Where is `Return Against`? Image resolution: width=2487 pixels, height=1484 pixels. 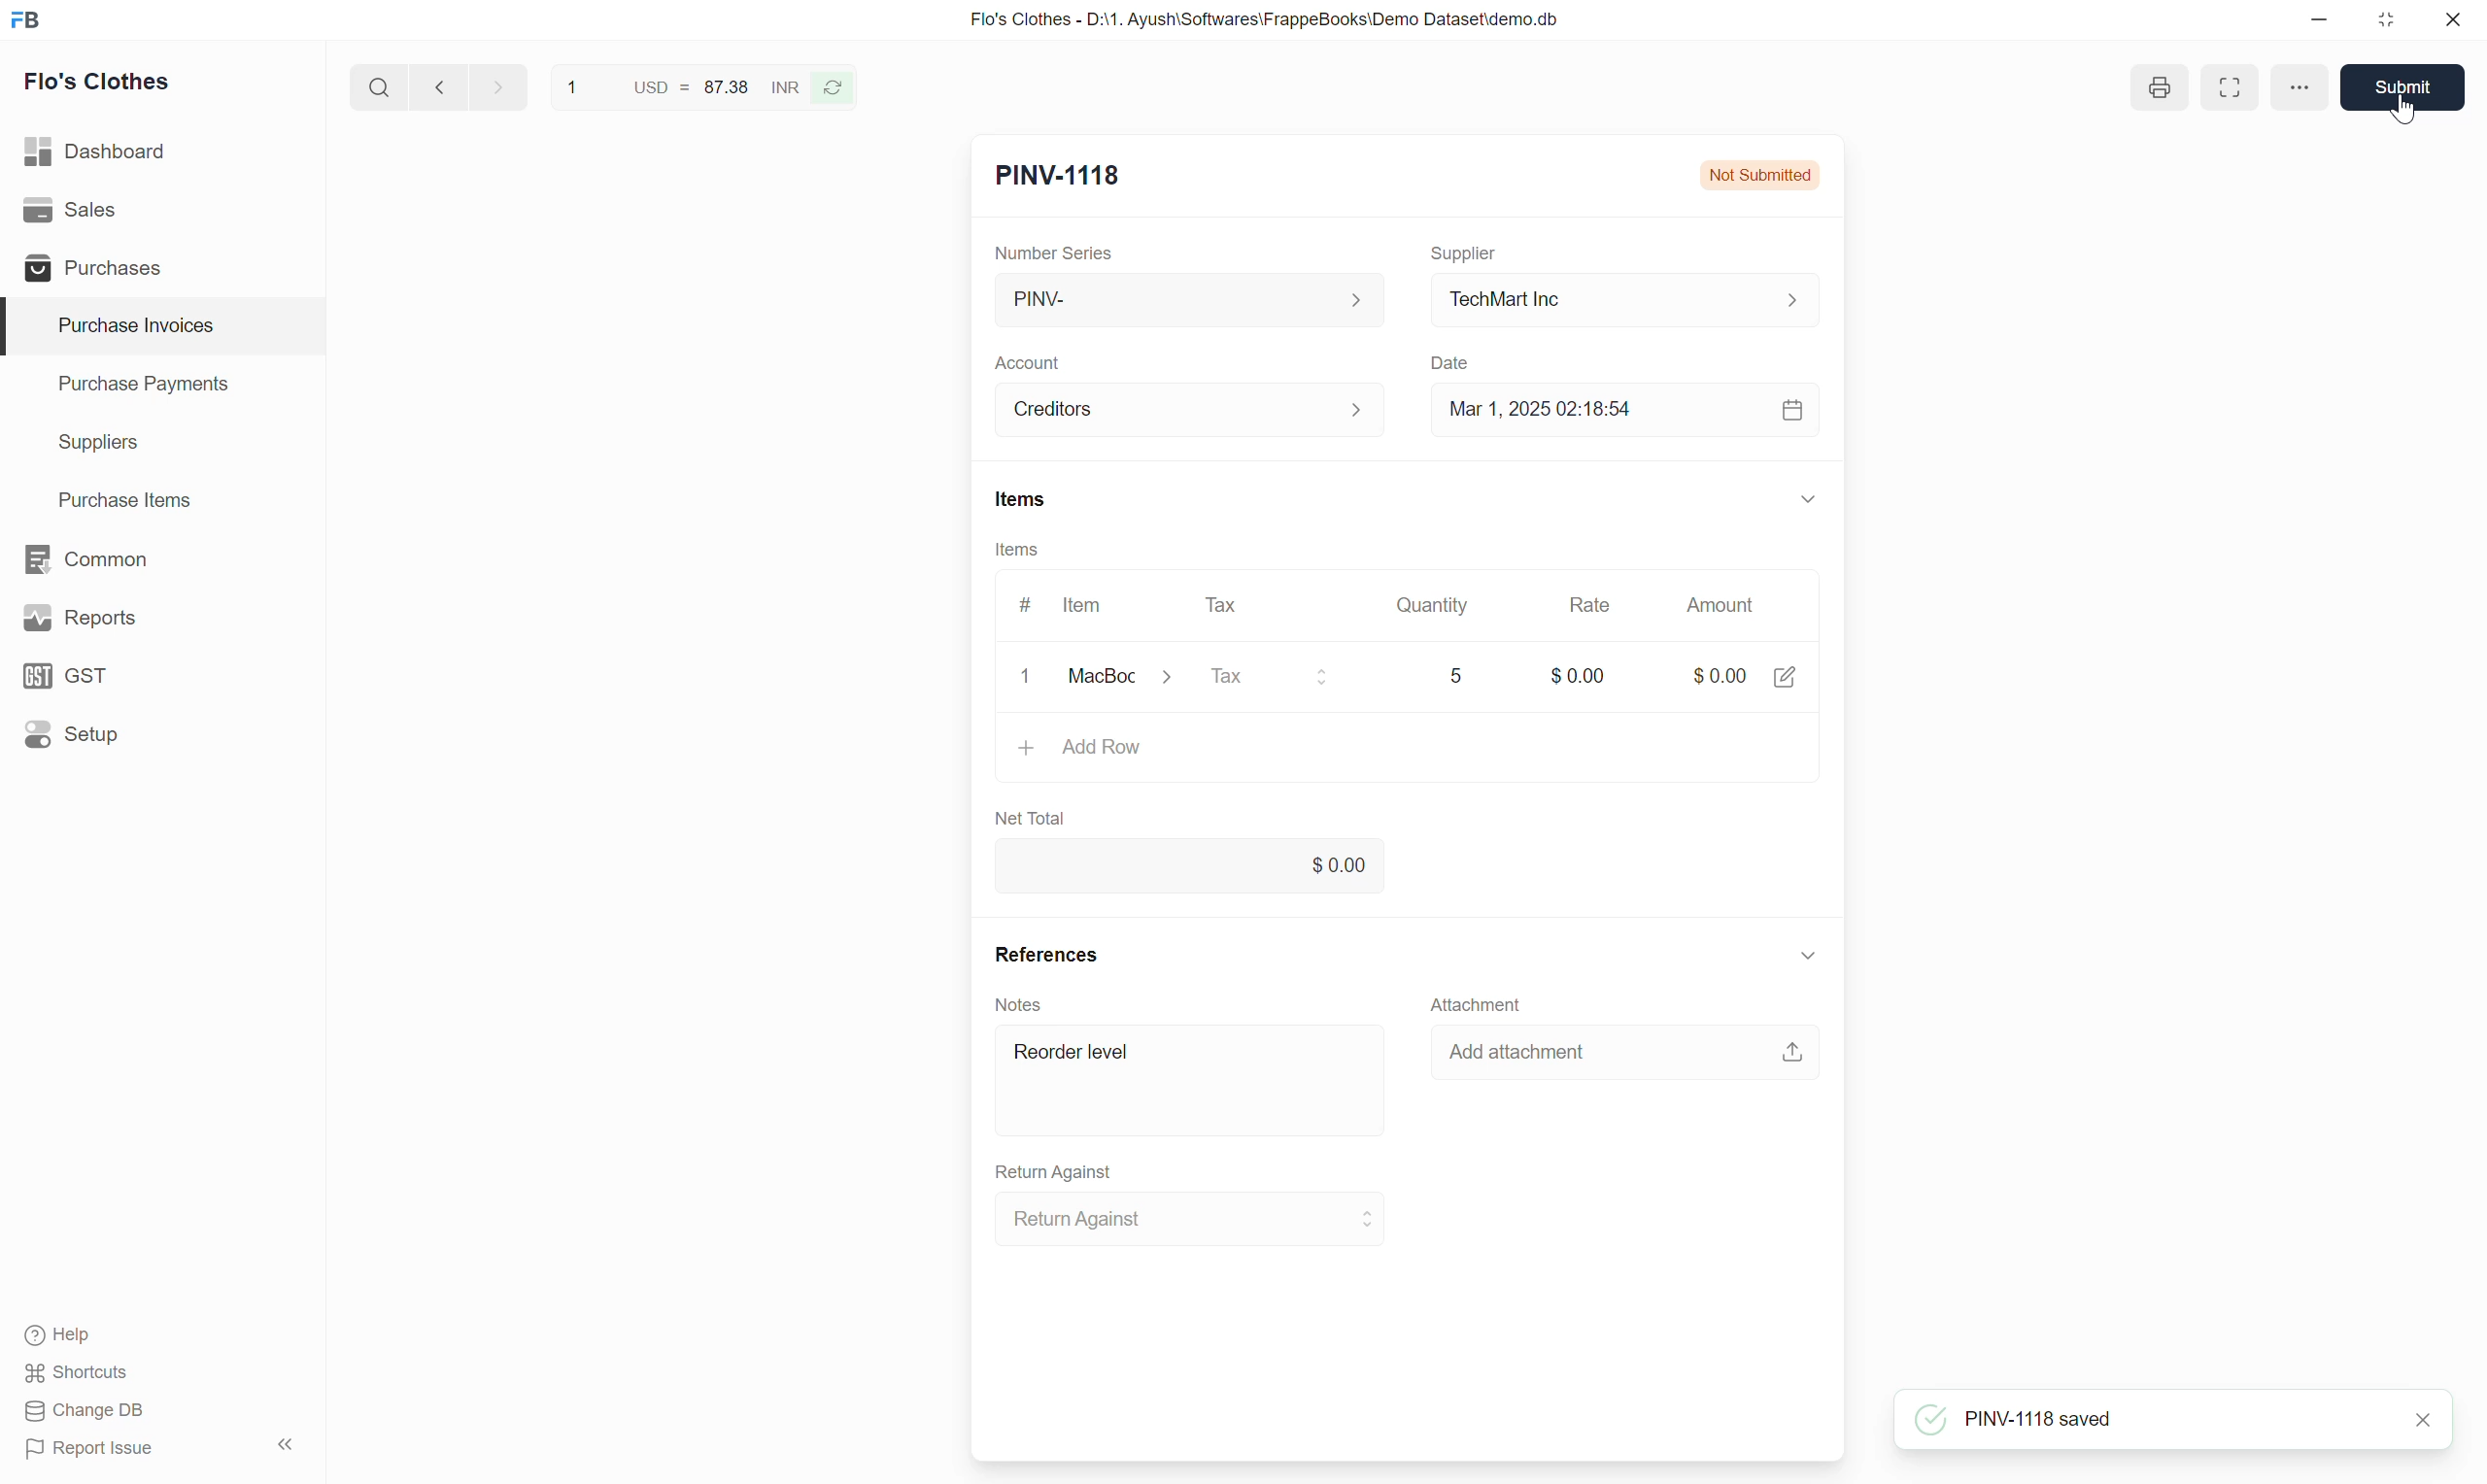 Return Against is located at coordinates (1055, 1173).